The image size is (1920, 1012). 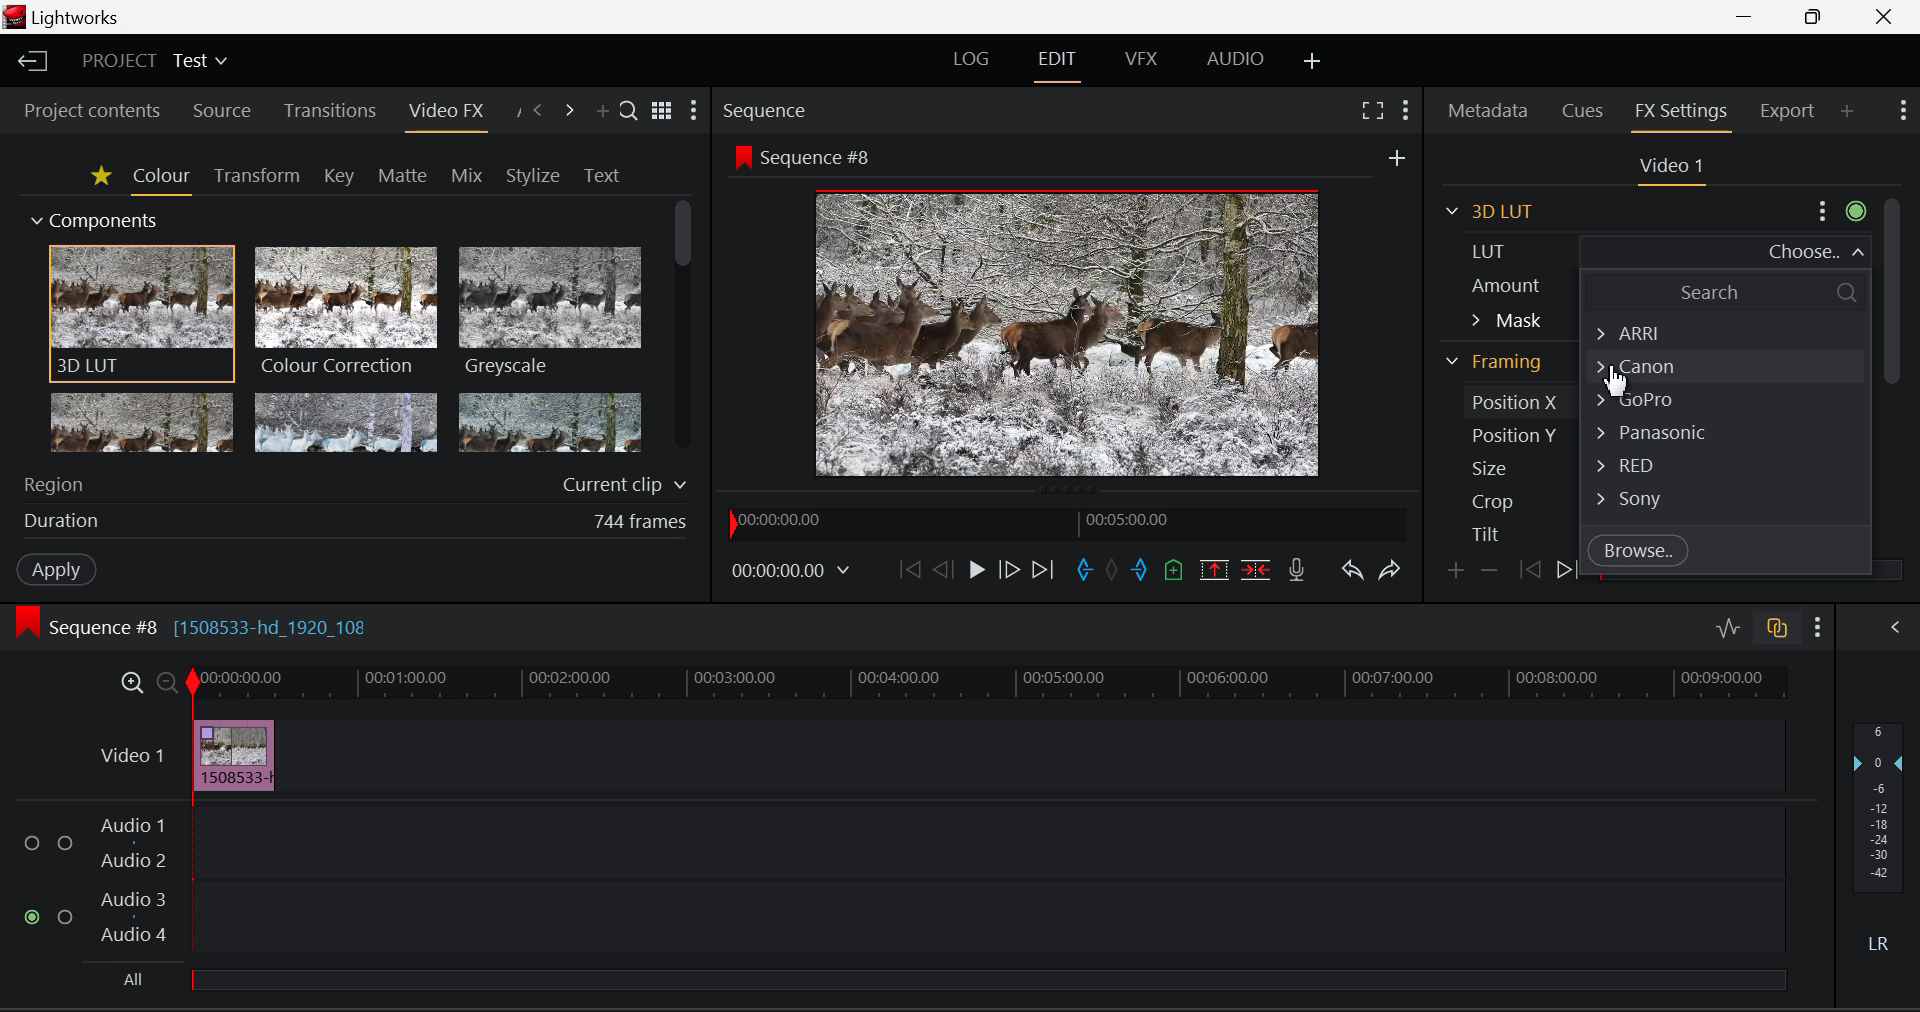 I want to click on To Start, so click(x=908, y=573).